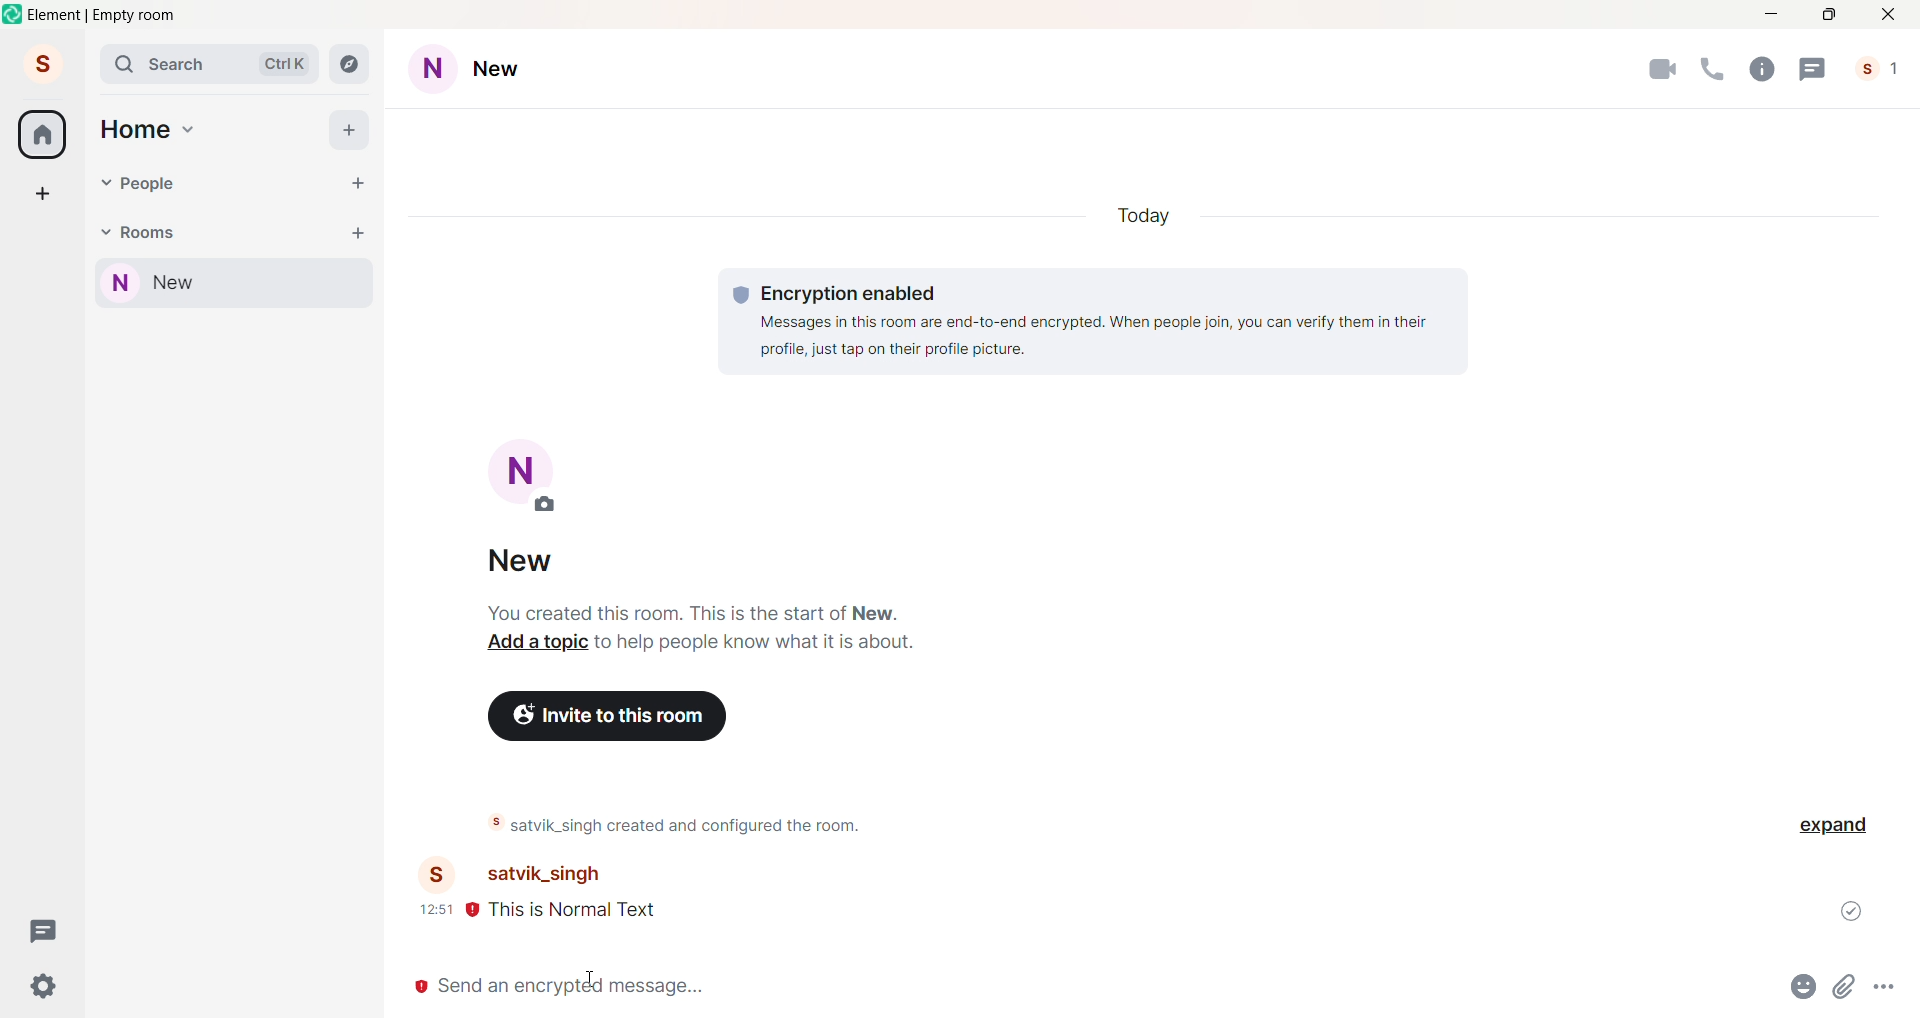 The width and height of the screenshot is (1920, 1018). I want to click on Home, so click(42, 134).